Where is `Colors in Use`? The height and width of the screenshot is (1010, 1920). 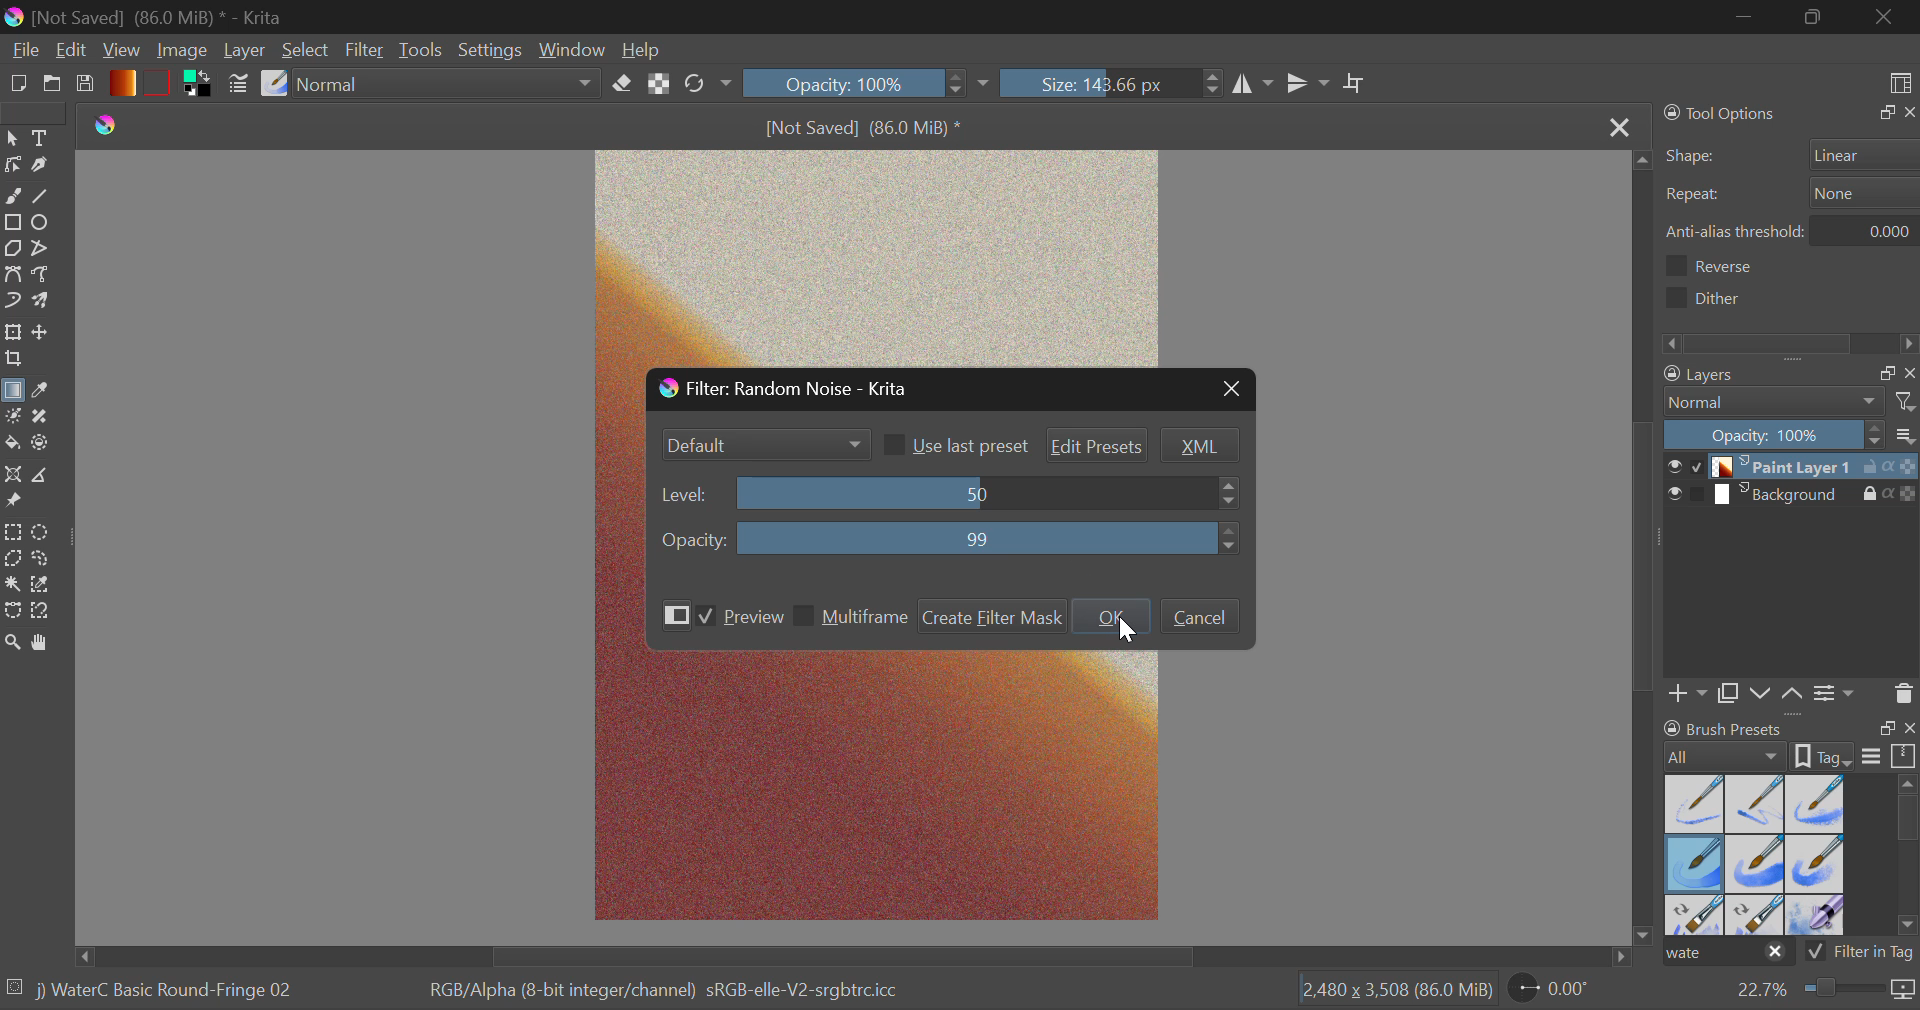
Colors in Use is located at coordinates (202, 85).